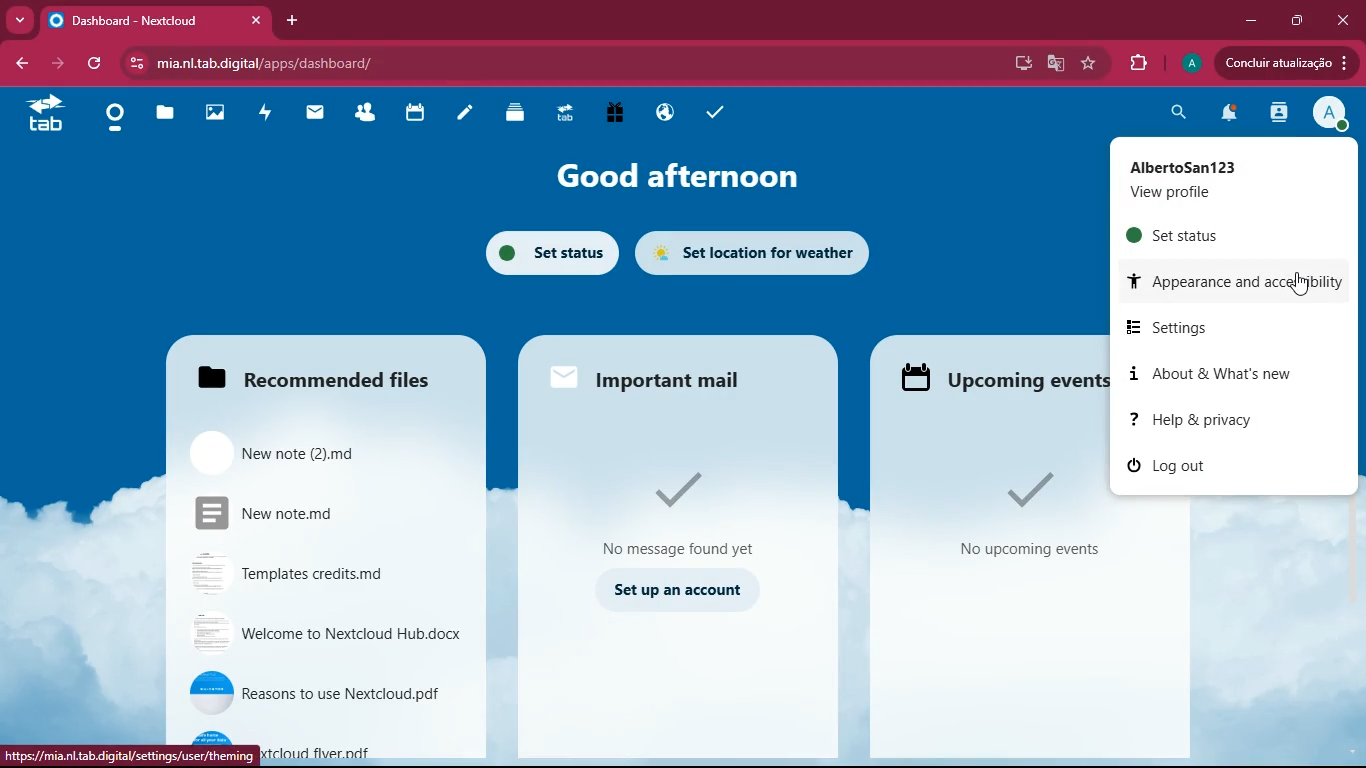 The height and width of the screenshot is (768, 1366). I want to click on Recommended files, so click(314, 372).